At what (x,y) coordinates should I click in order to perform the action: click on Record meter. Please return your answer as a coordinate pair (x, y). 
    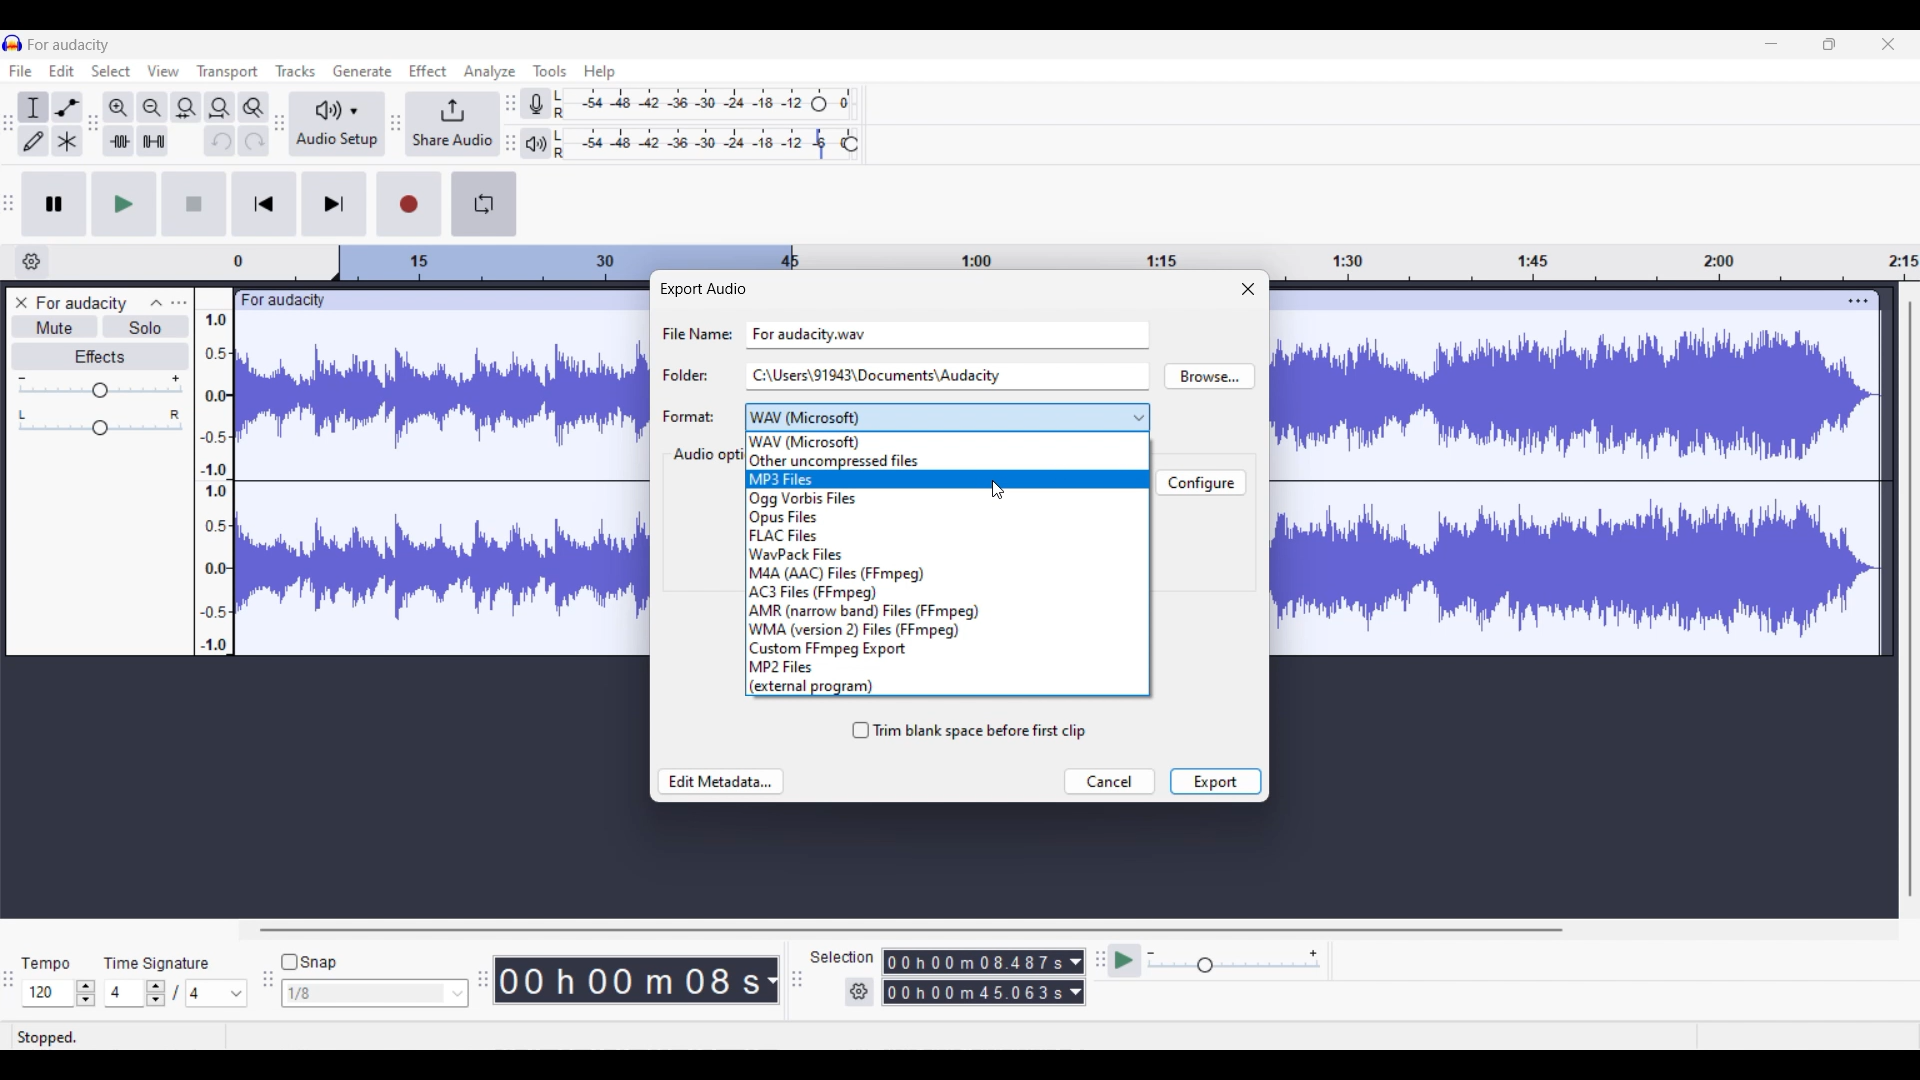
    Looking at the image, I should click on (537, 104).